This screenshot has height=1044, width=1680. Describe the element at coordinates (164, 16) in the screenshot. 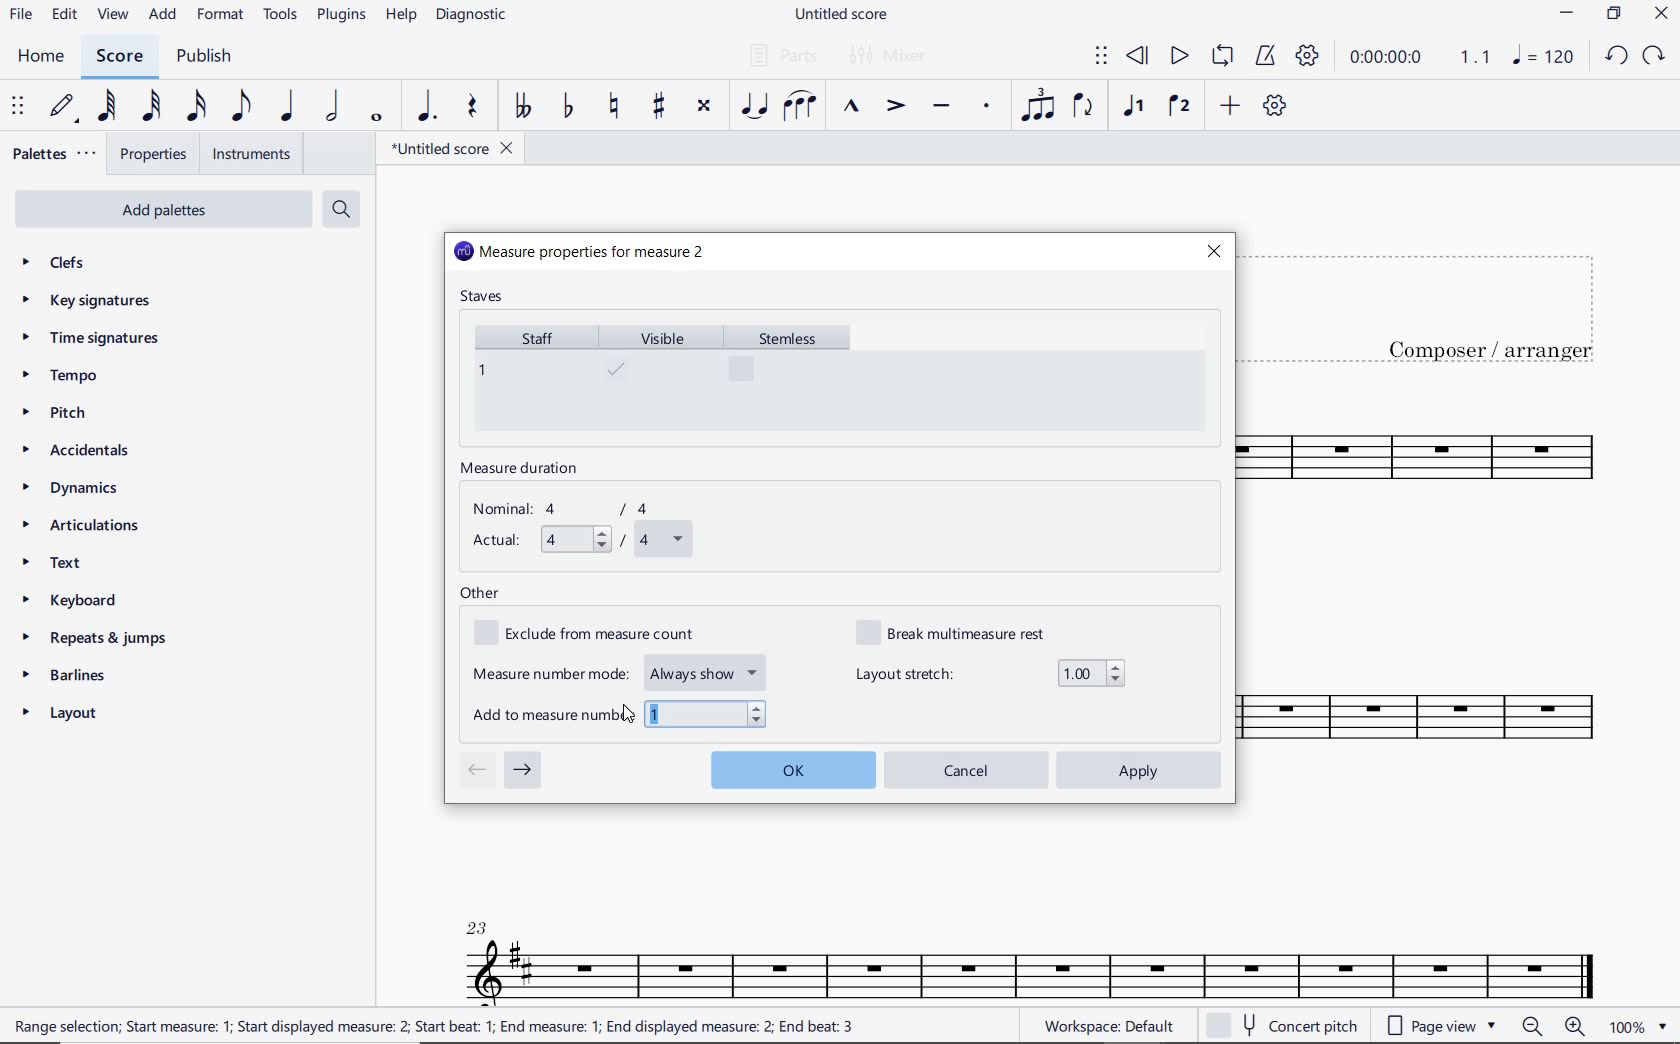

I see `ADD` at that location.